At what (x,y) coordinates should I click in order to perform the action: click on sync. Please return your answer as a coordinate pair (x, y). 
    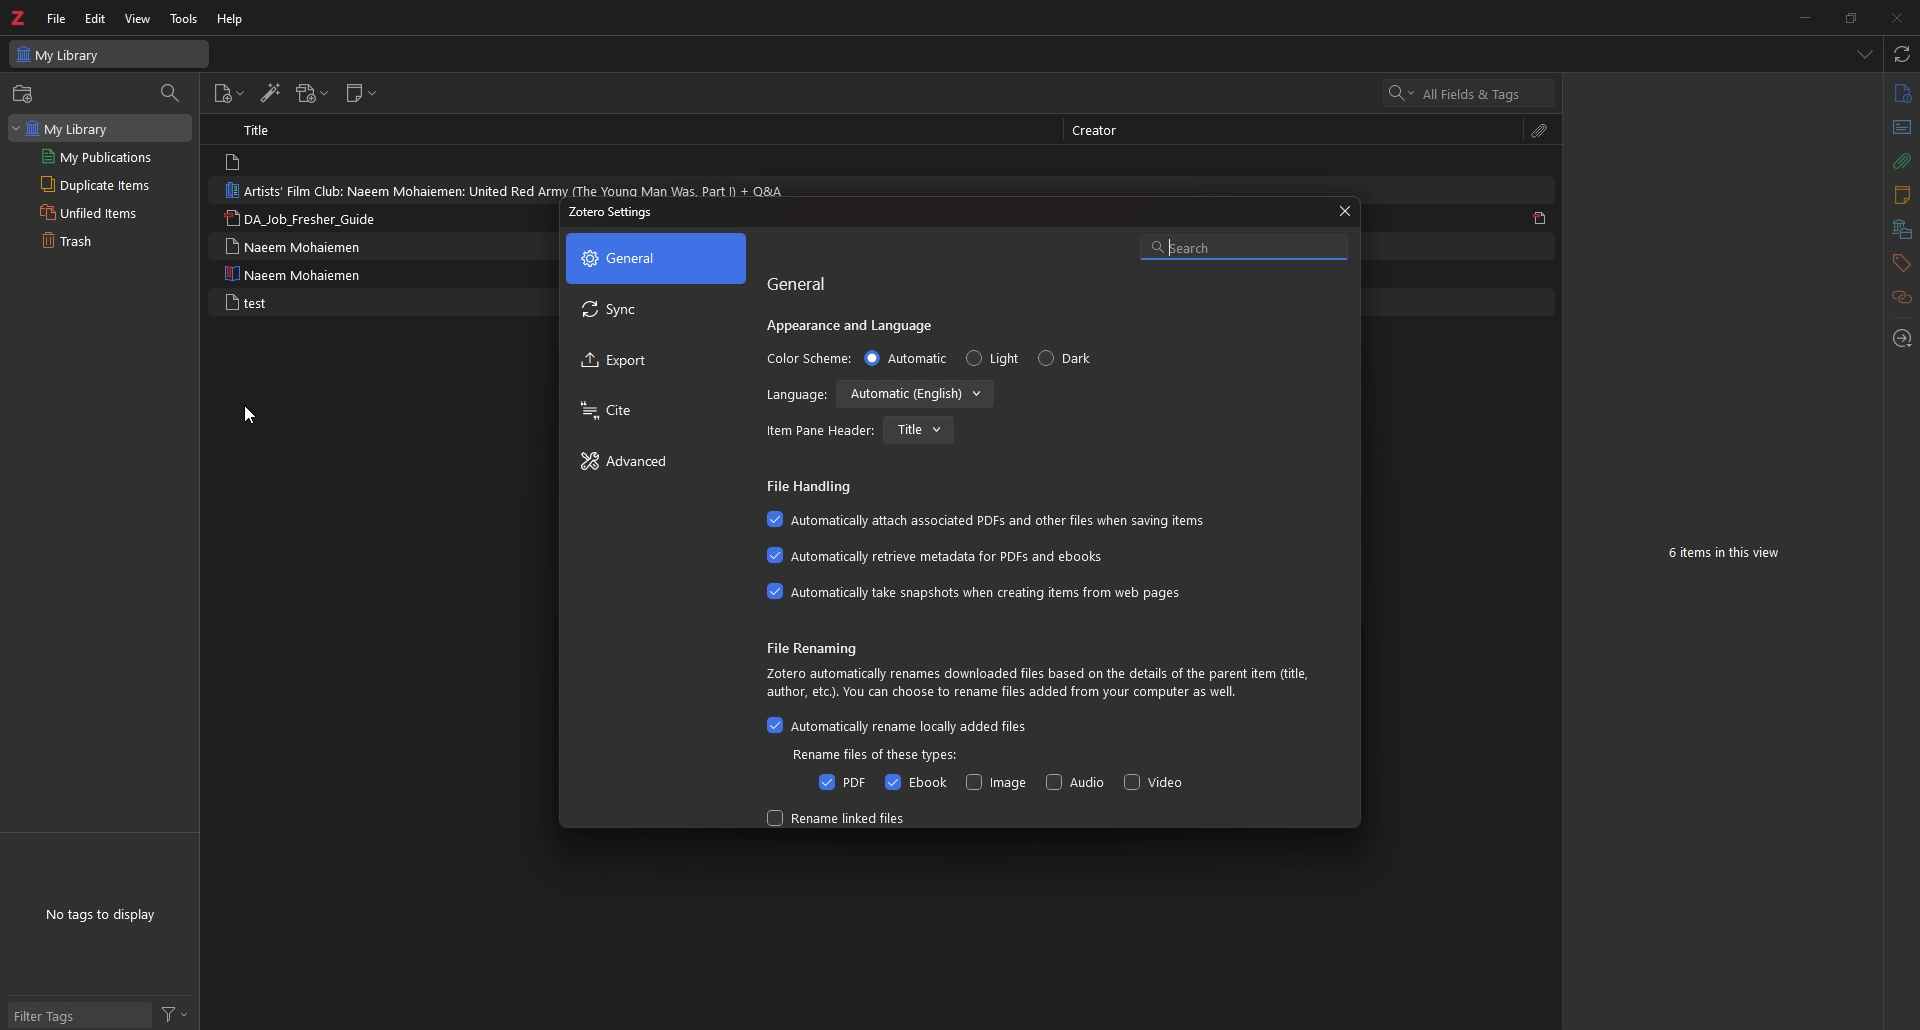
    Looking at the image, I should click on (652, 311).